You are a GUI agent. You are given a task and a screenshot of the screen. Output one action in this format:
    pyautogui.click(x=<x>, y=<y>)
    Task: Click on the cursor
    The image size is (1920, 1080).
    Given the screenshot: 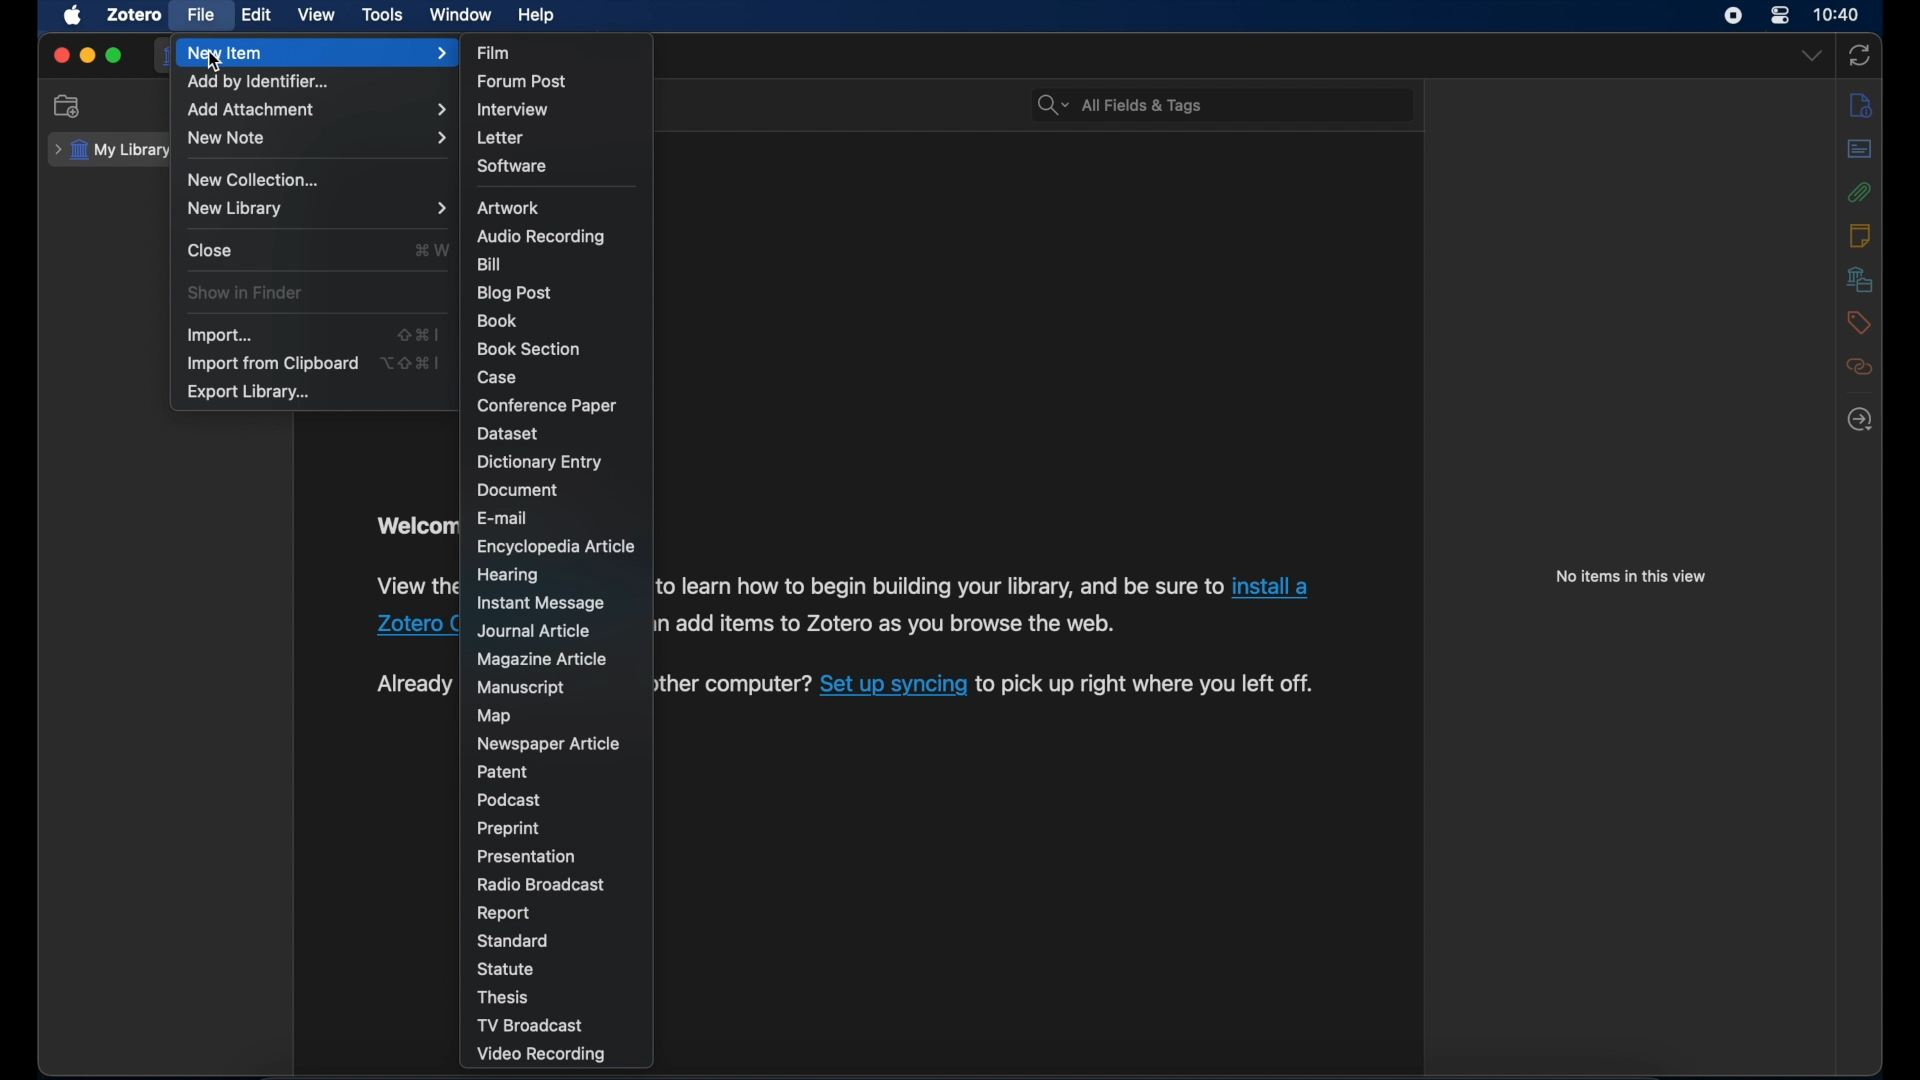 What is the action you would take?
    pyautogui.click(x=214, y=63)
    